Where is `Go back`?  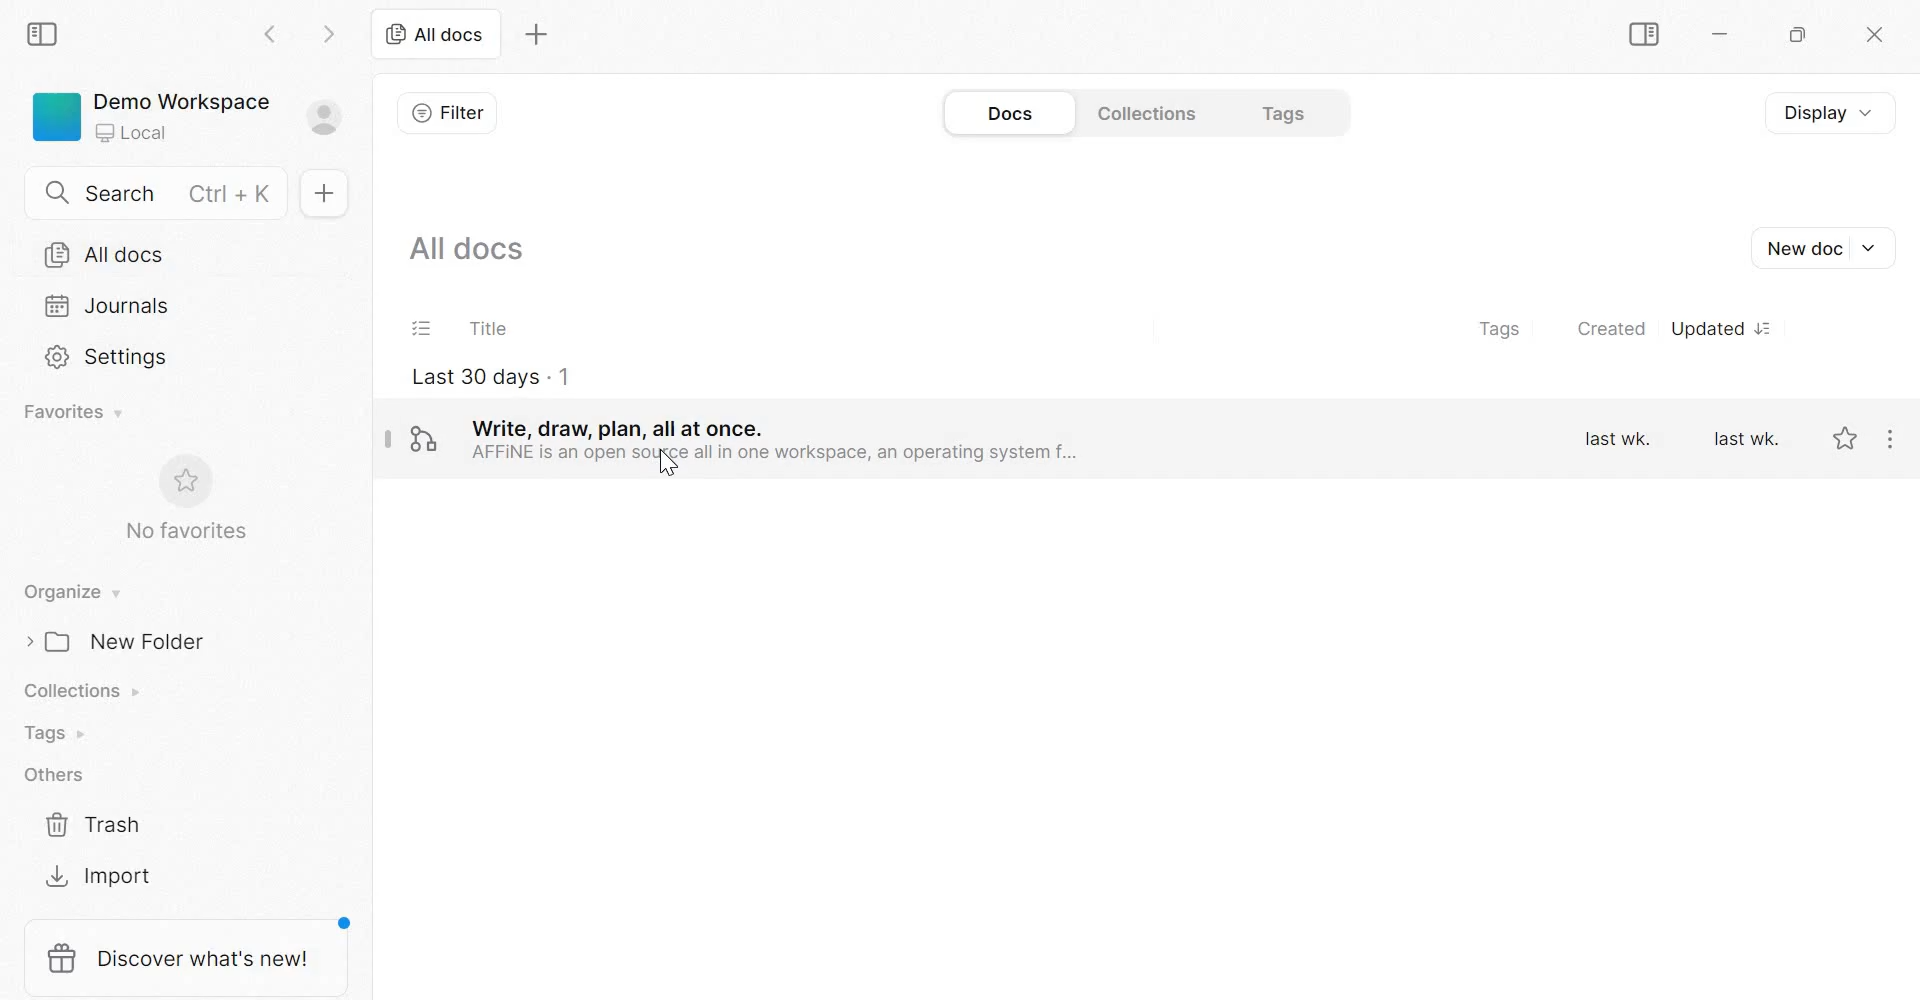
Go back is located at coordinates (275, 38).